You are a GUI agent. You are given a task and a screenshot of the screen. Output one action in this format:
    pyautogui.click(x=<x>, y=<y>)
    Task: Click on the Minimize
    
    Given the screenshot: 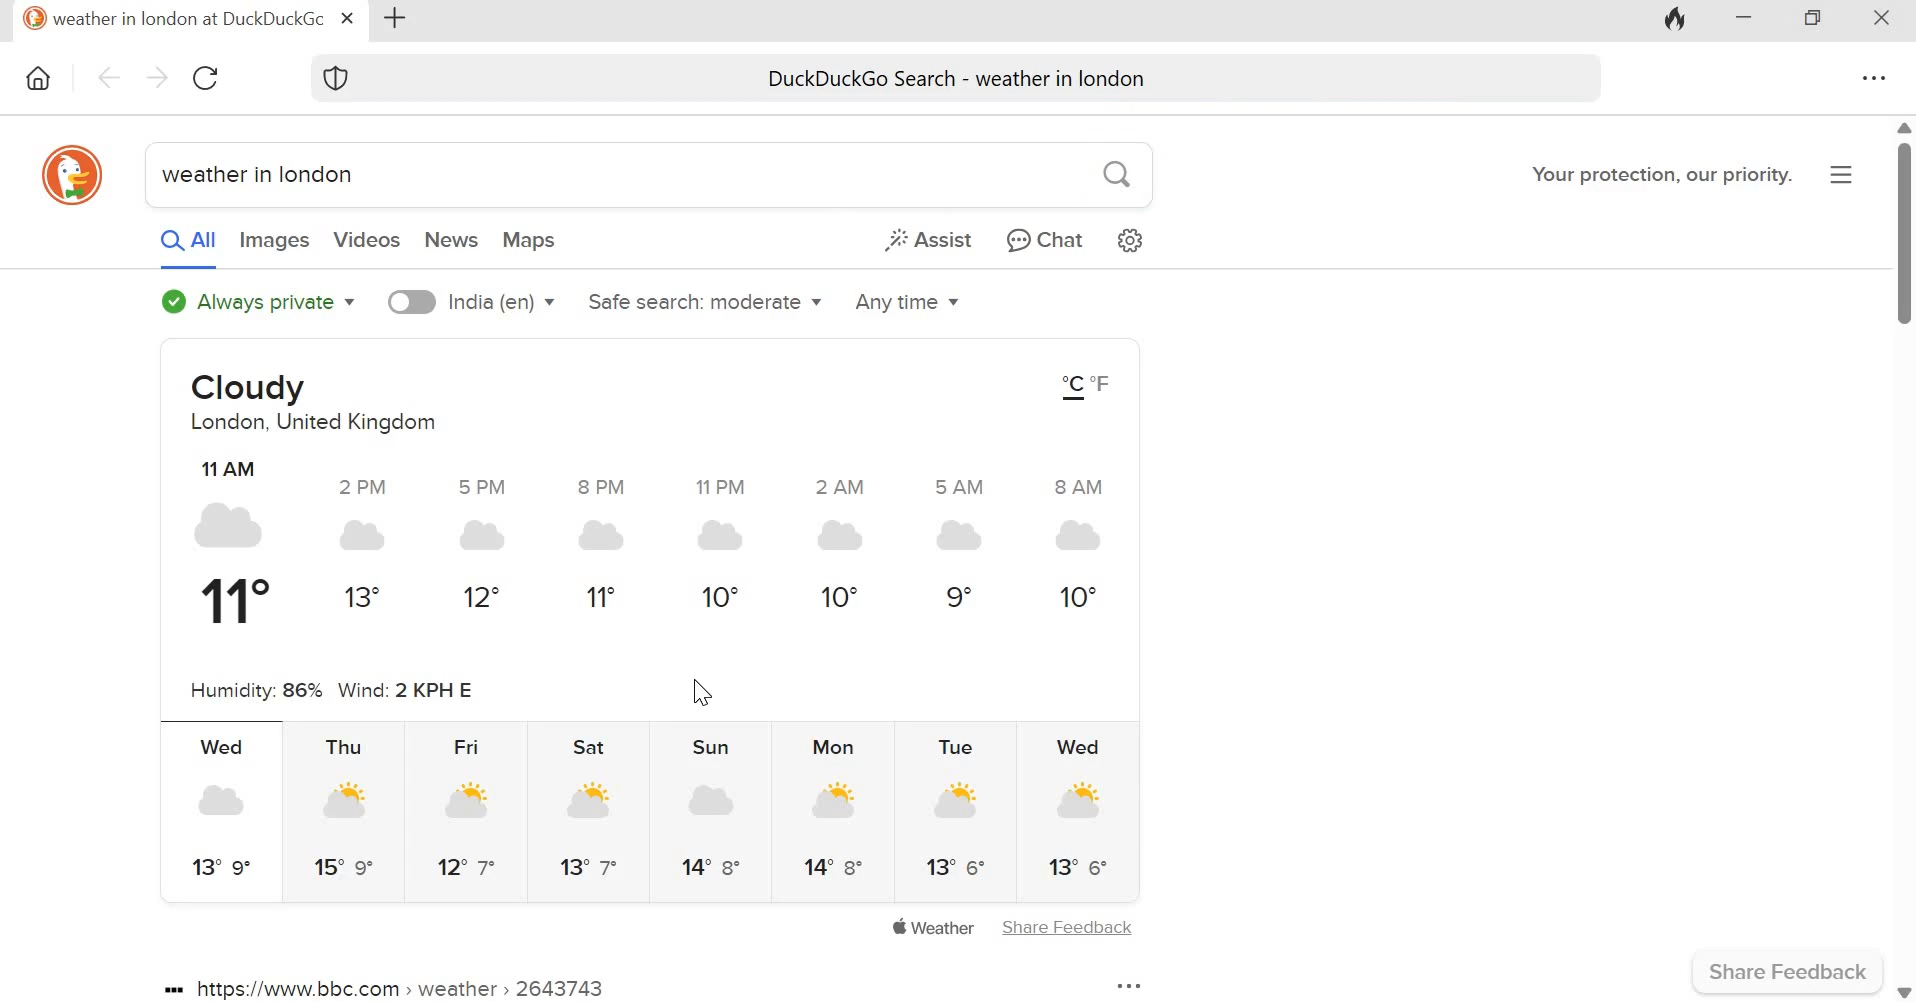 What is the action you would take?
    pyautogui.click(x=1746, y=21)
    